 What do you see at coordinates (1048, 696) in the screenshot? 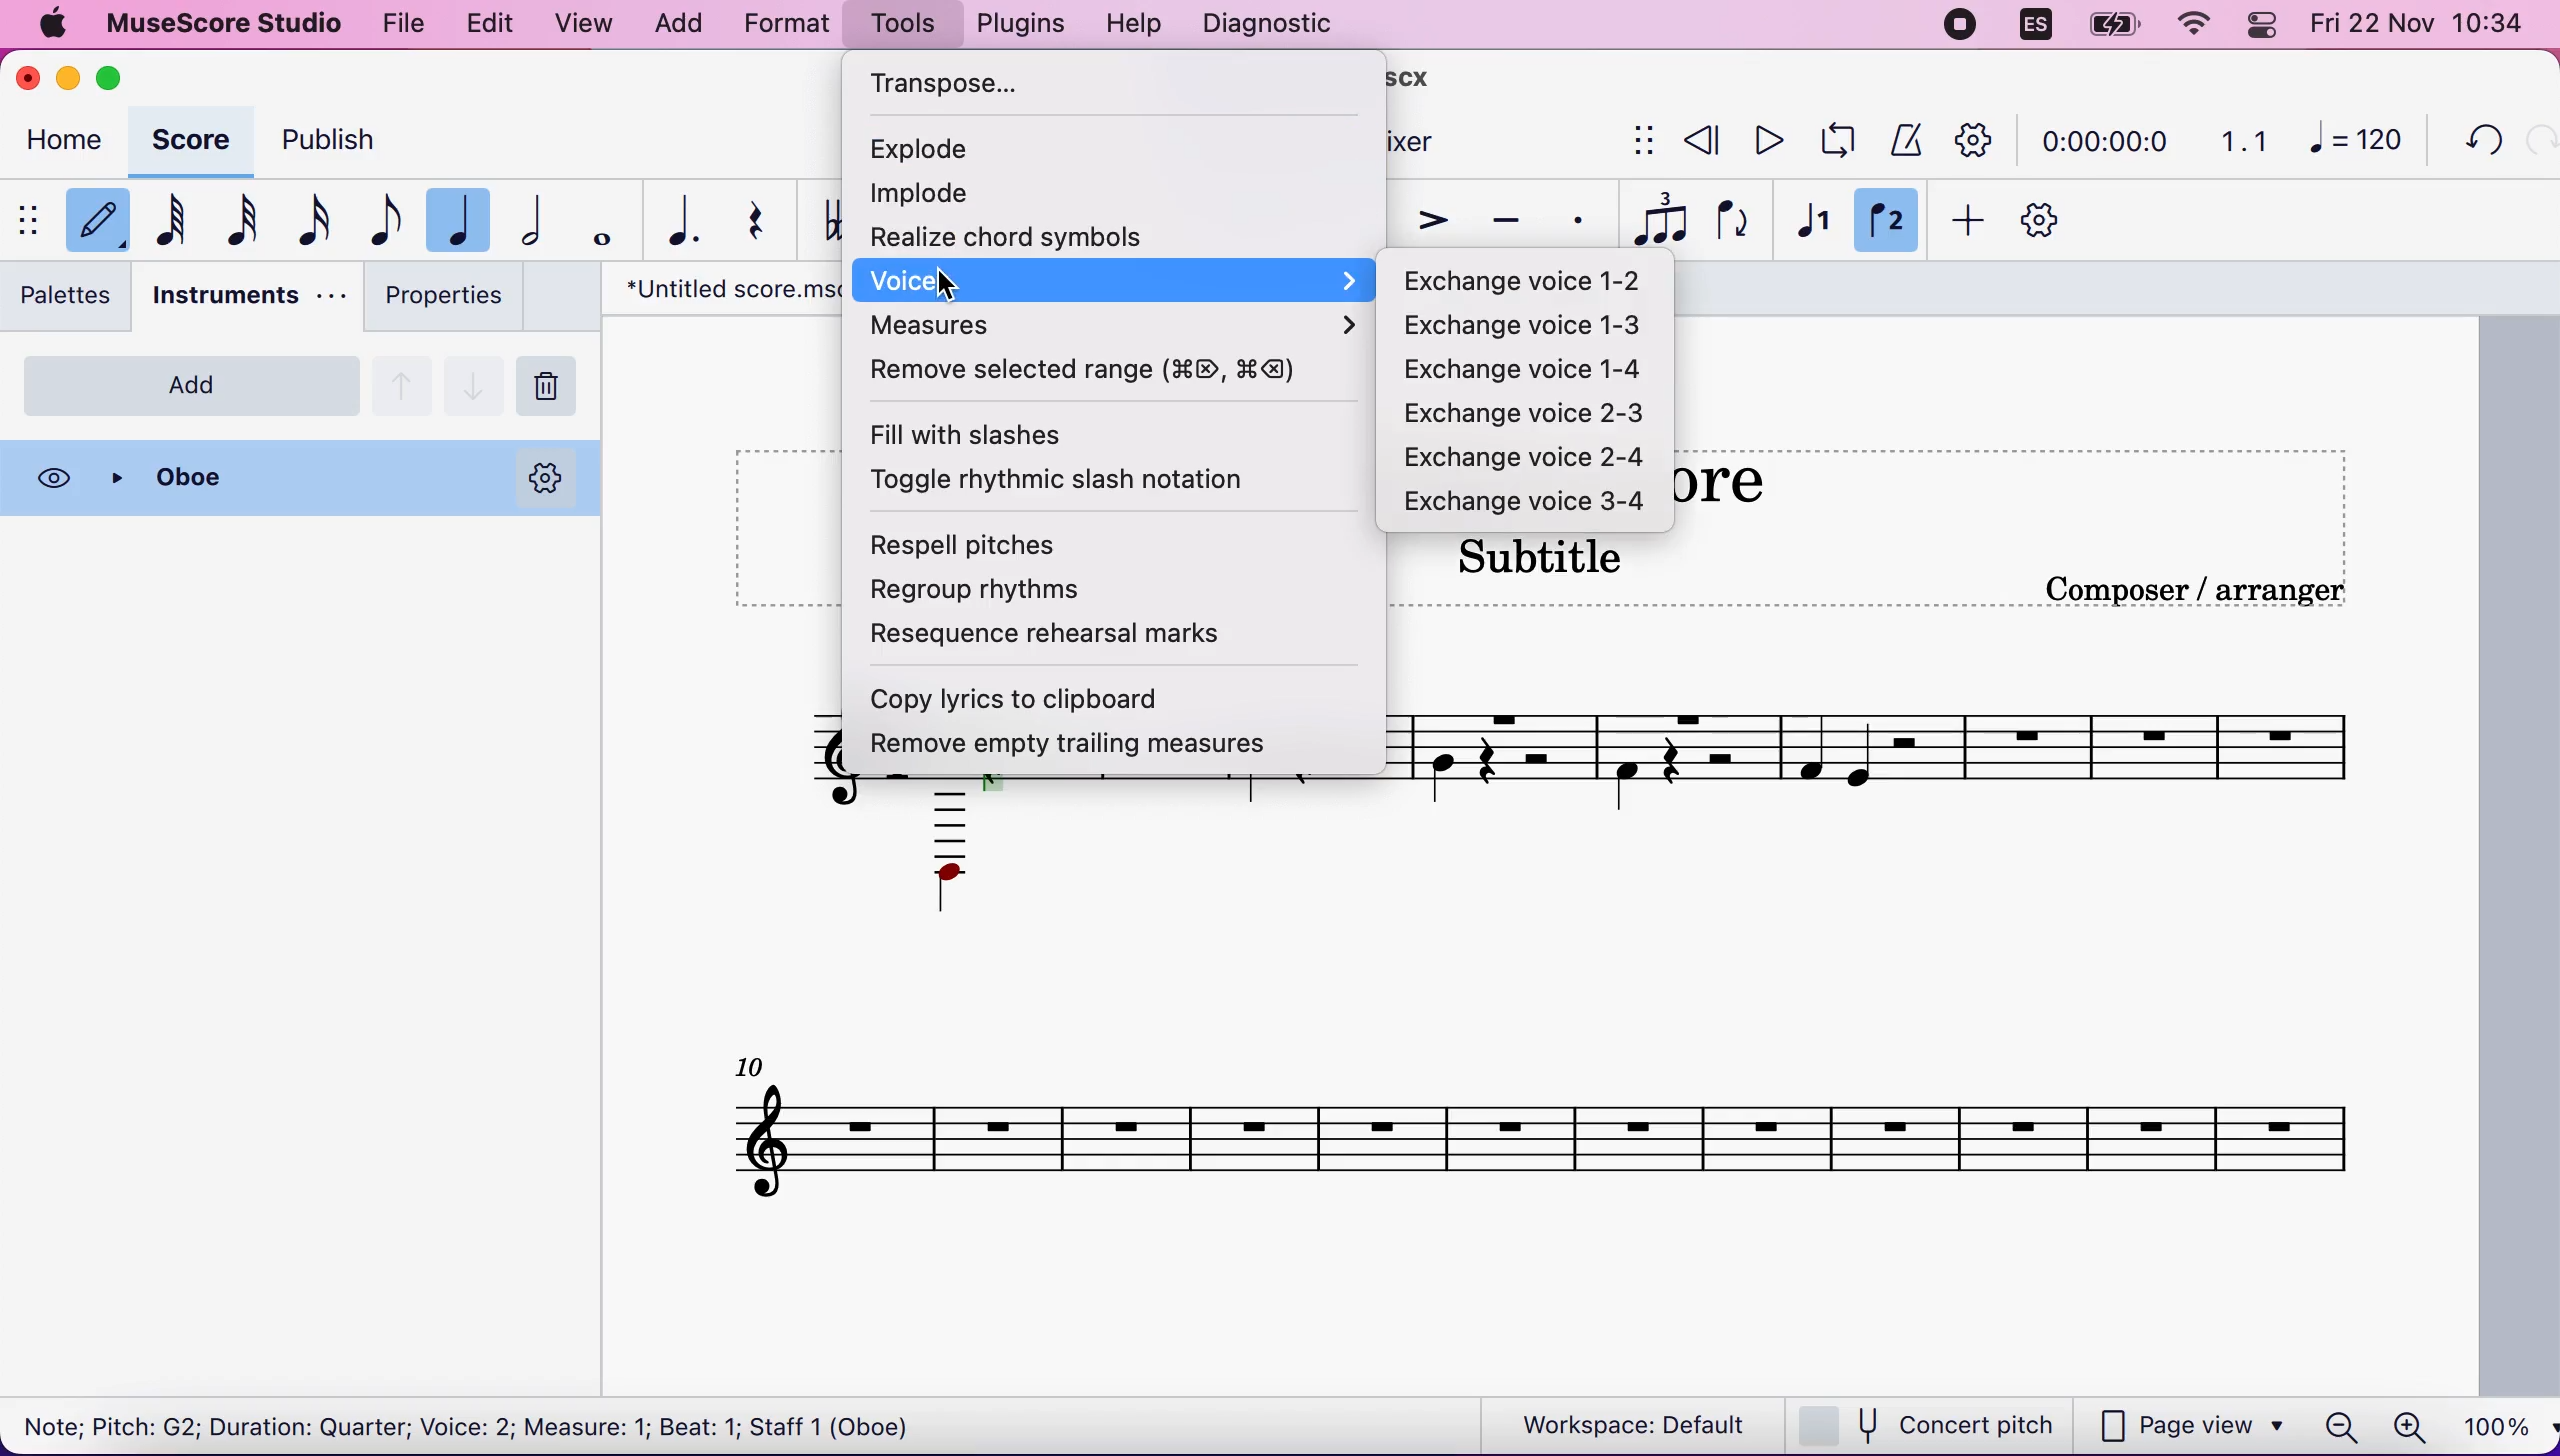
I see `copy lyrics to clipboard` at bounding box center [1048, 696].